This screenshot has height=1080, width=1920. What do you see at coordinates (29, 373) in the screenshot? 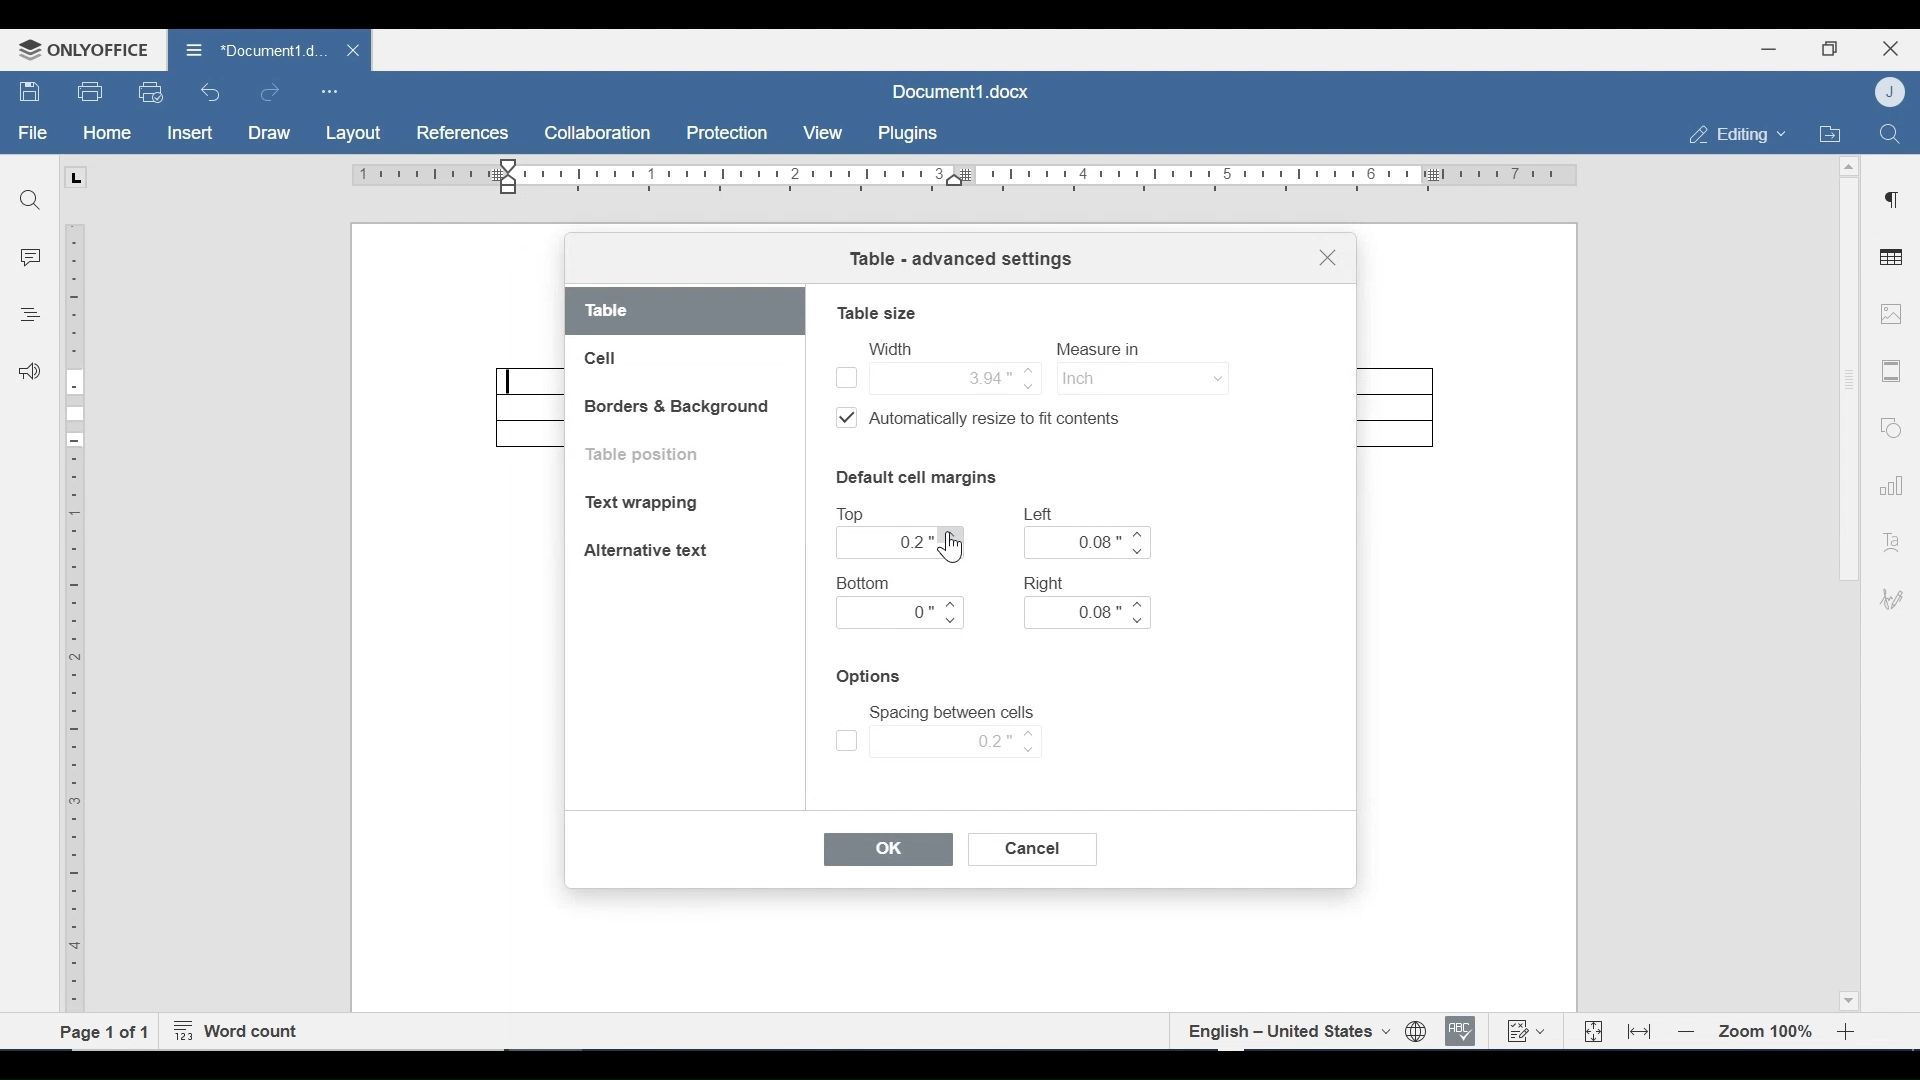
I see `Feedback and Support` at bounding box center [29, 373].